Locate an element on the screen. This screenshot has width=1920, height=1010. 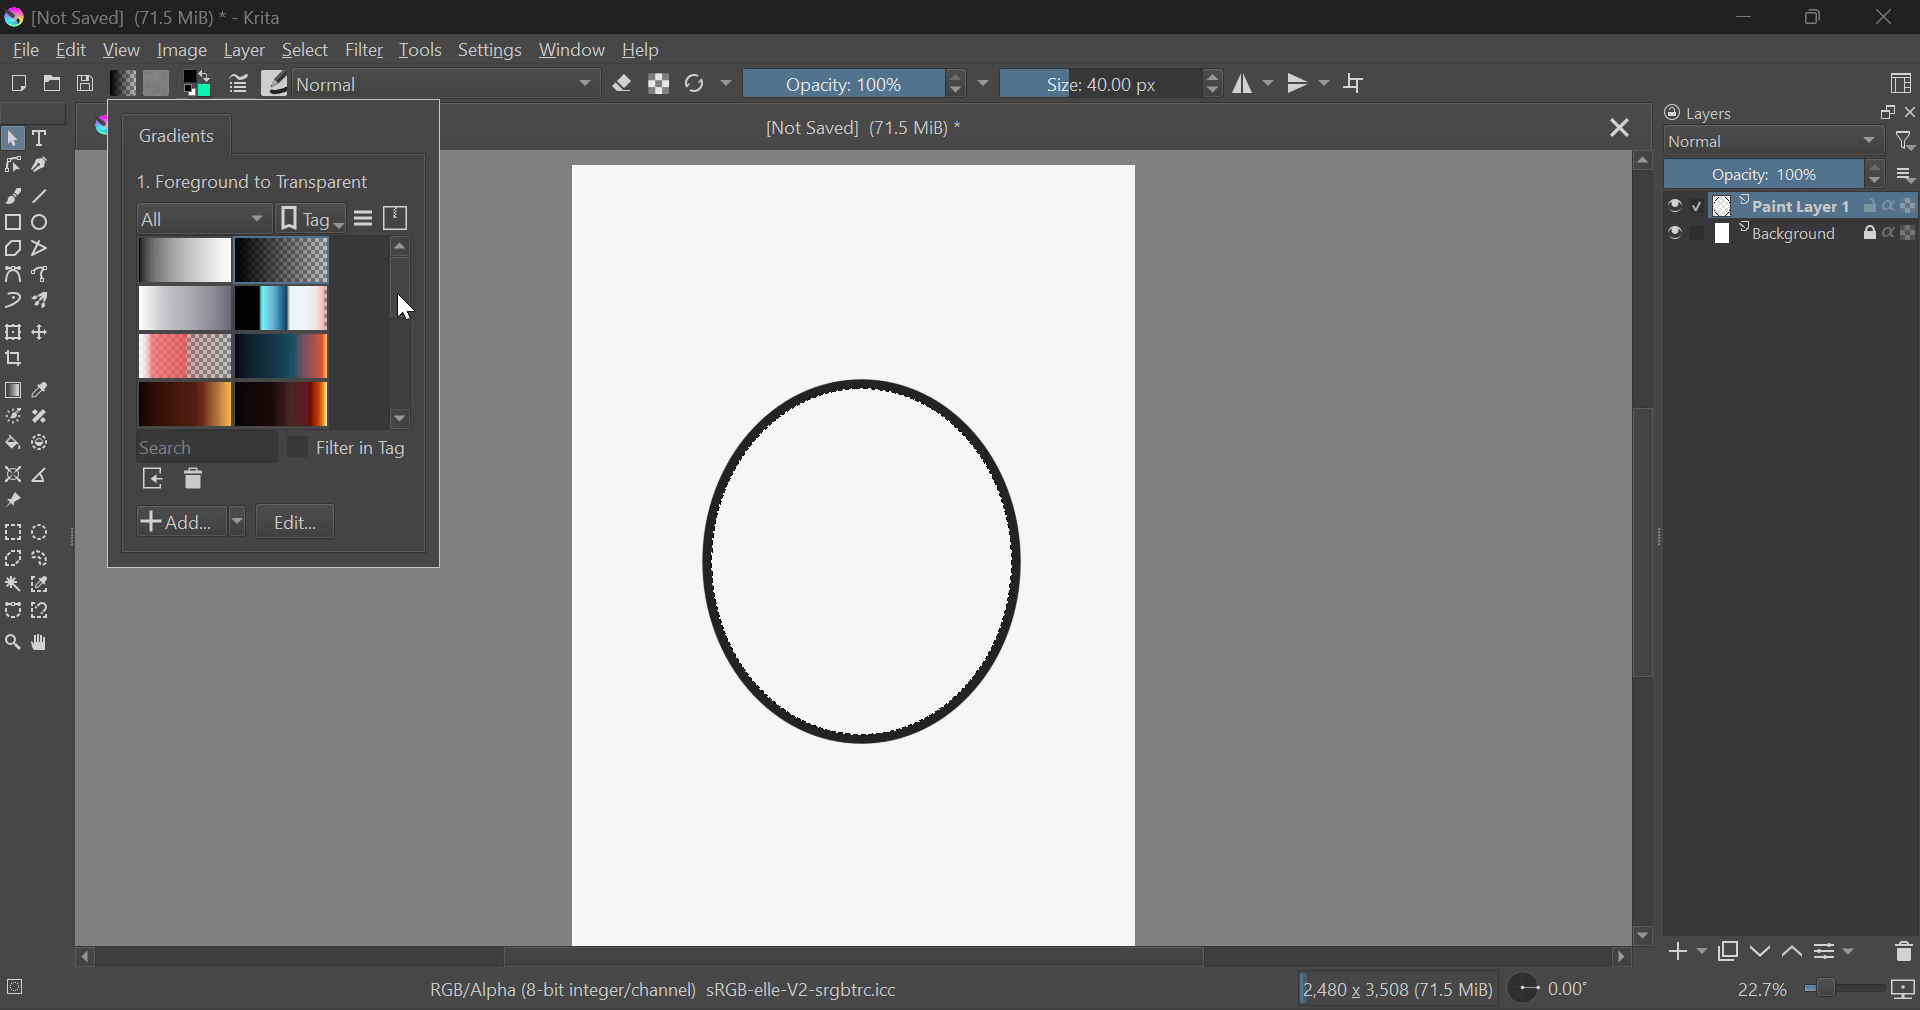
Pan is located at coordinates (45, 644).